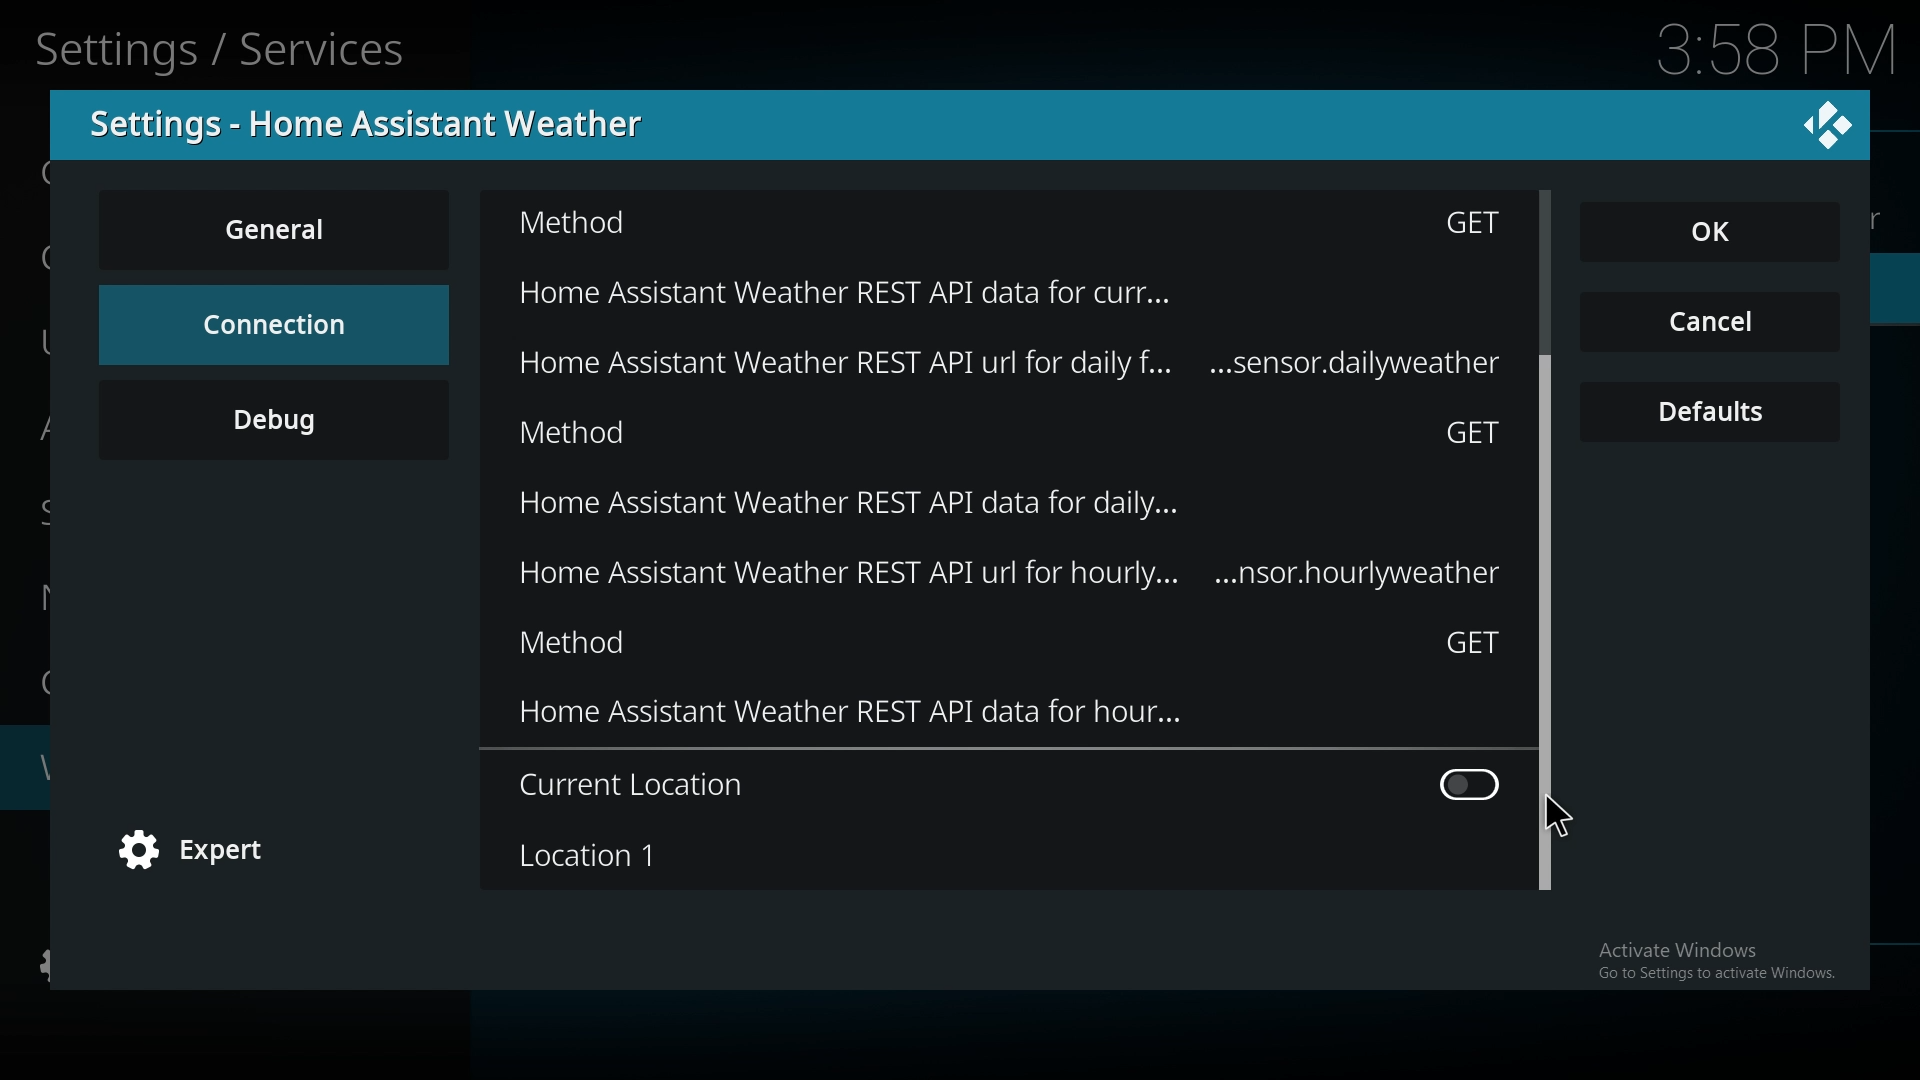 The height and width of the screenshot is (1080, 1920). What do you see at coordinates (1560, 817) in the screenshot?
I see `cursor` at bounding box center [1560, 817].